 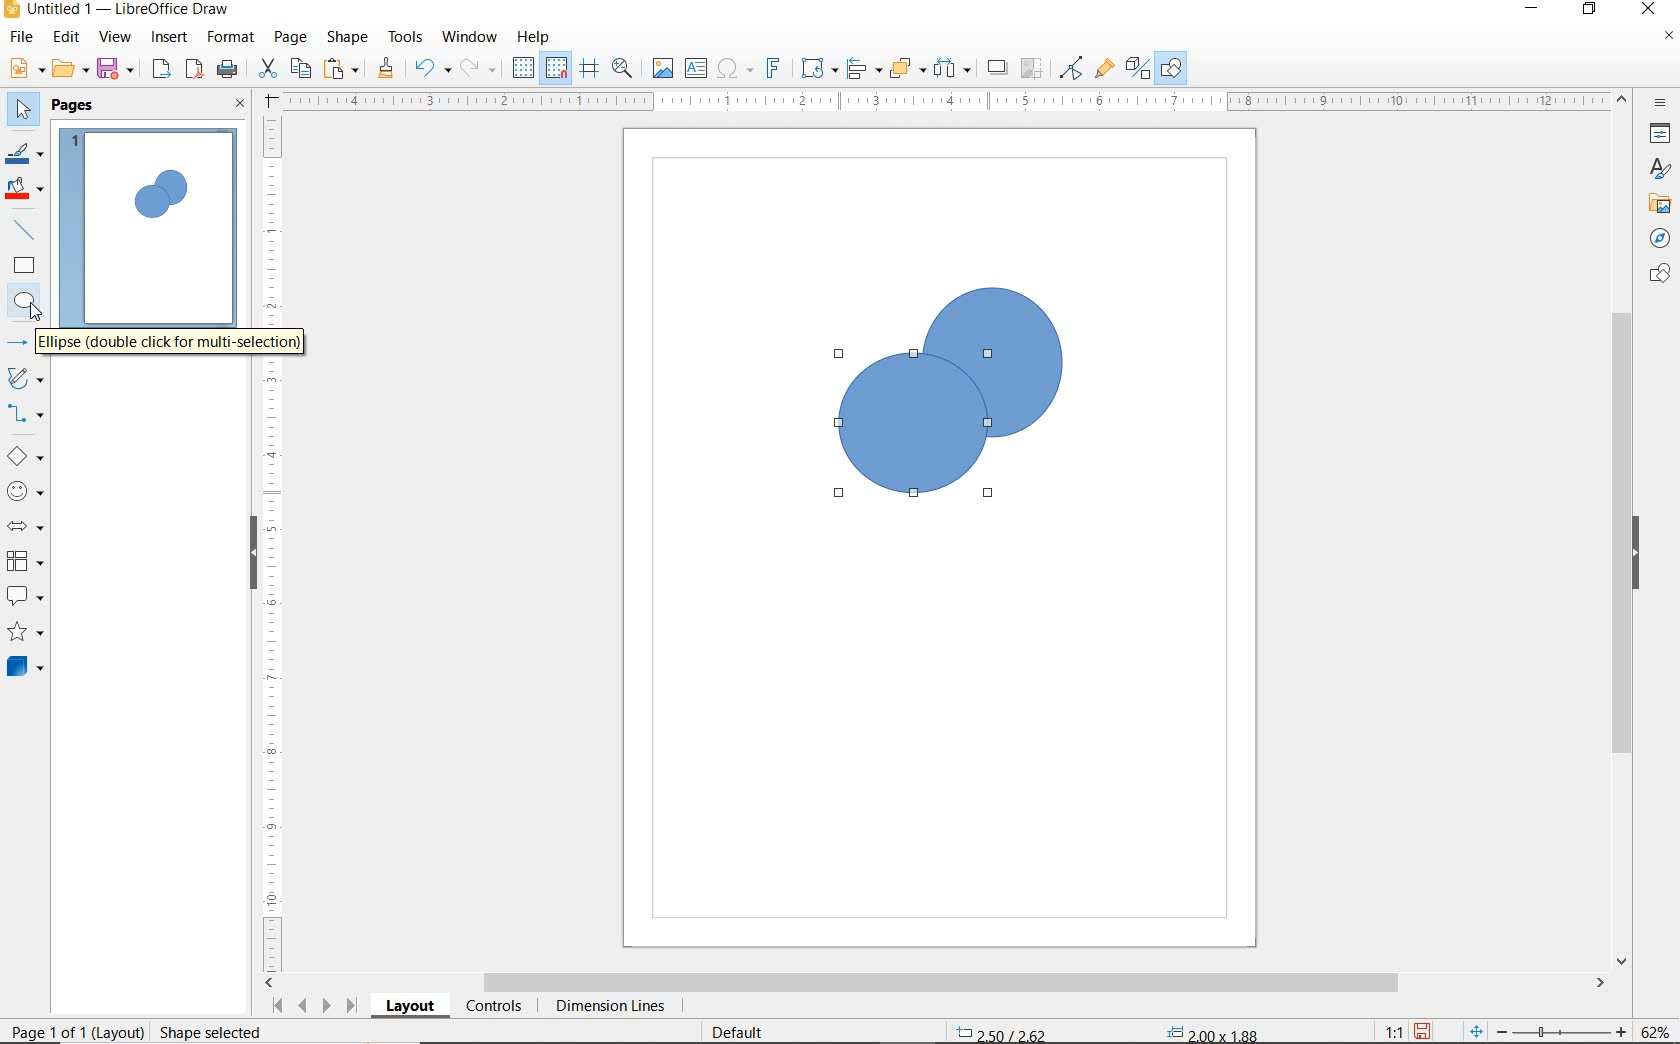 I want to click on CLONE FORMATTING, so click(x=385, y=68).